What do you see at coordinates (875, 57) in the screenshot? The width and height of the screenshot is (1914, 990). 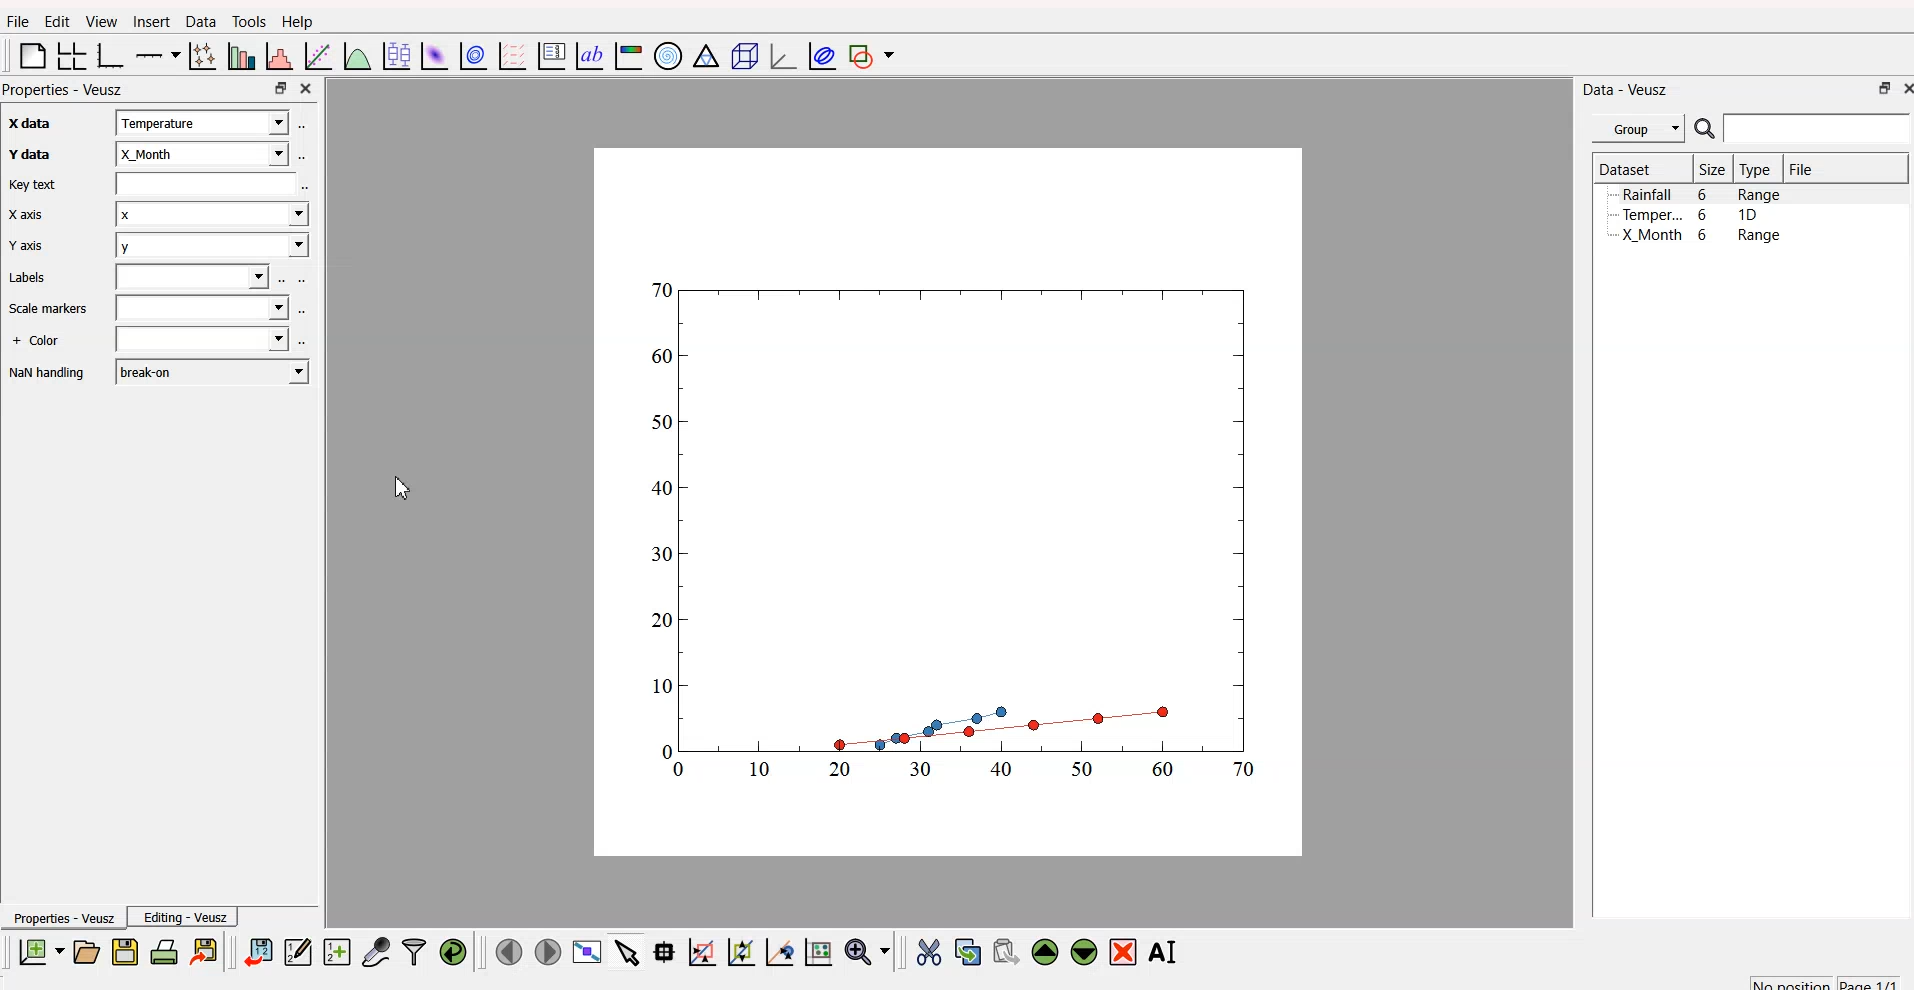 I see `add shape to plot` at bounding box center [875, 57].